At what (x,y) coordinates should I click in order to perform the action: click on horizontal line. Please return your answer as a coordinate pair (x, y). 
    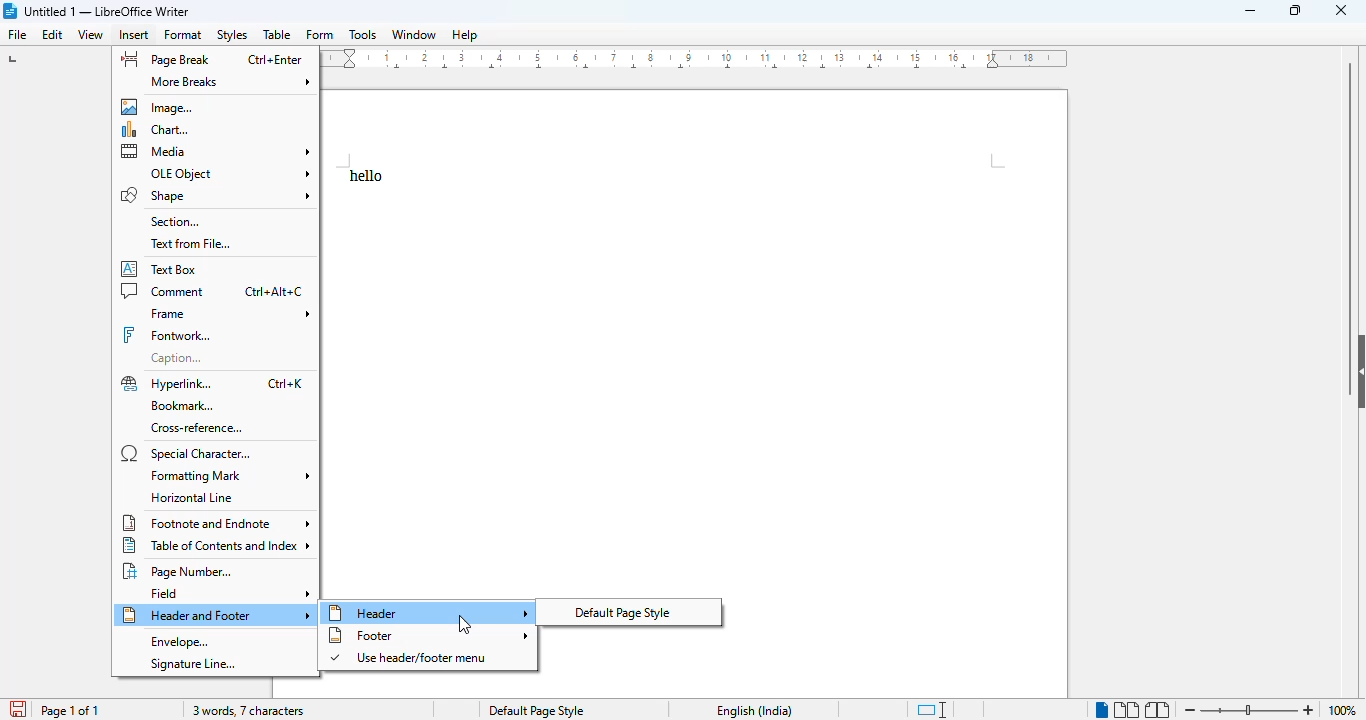
    Looking at the image, I should click on (194, 497).